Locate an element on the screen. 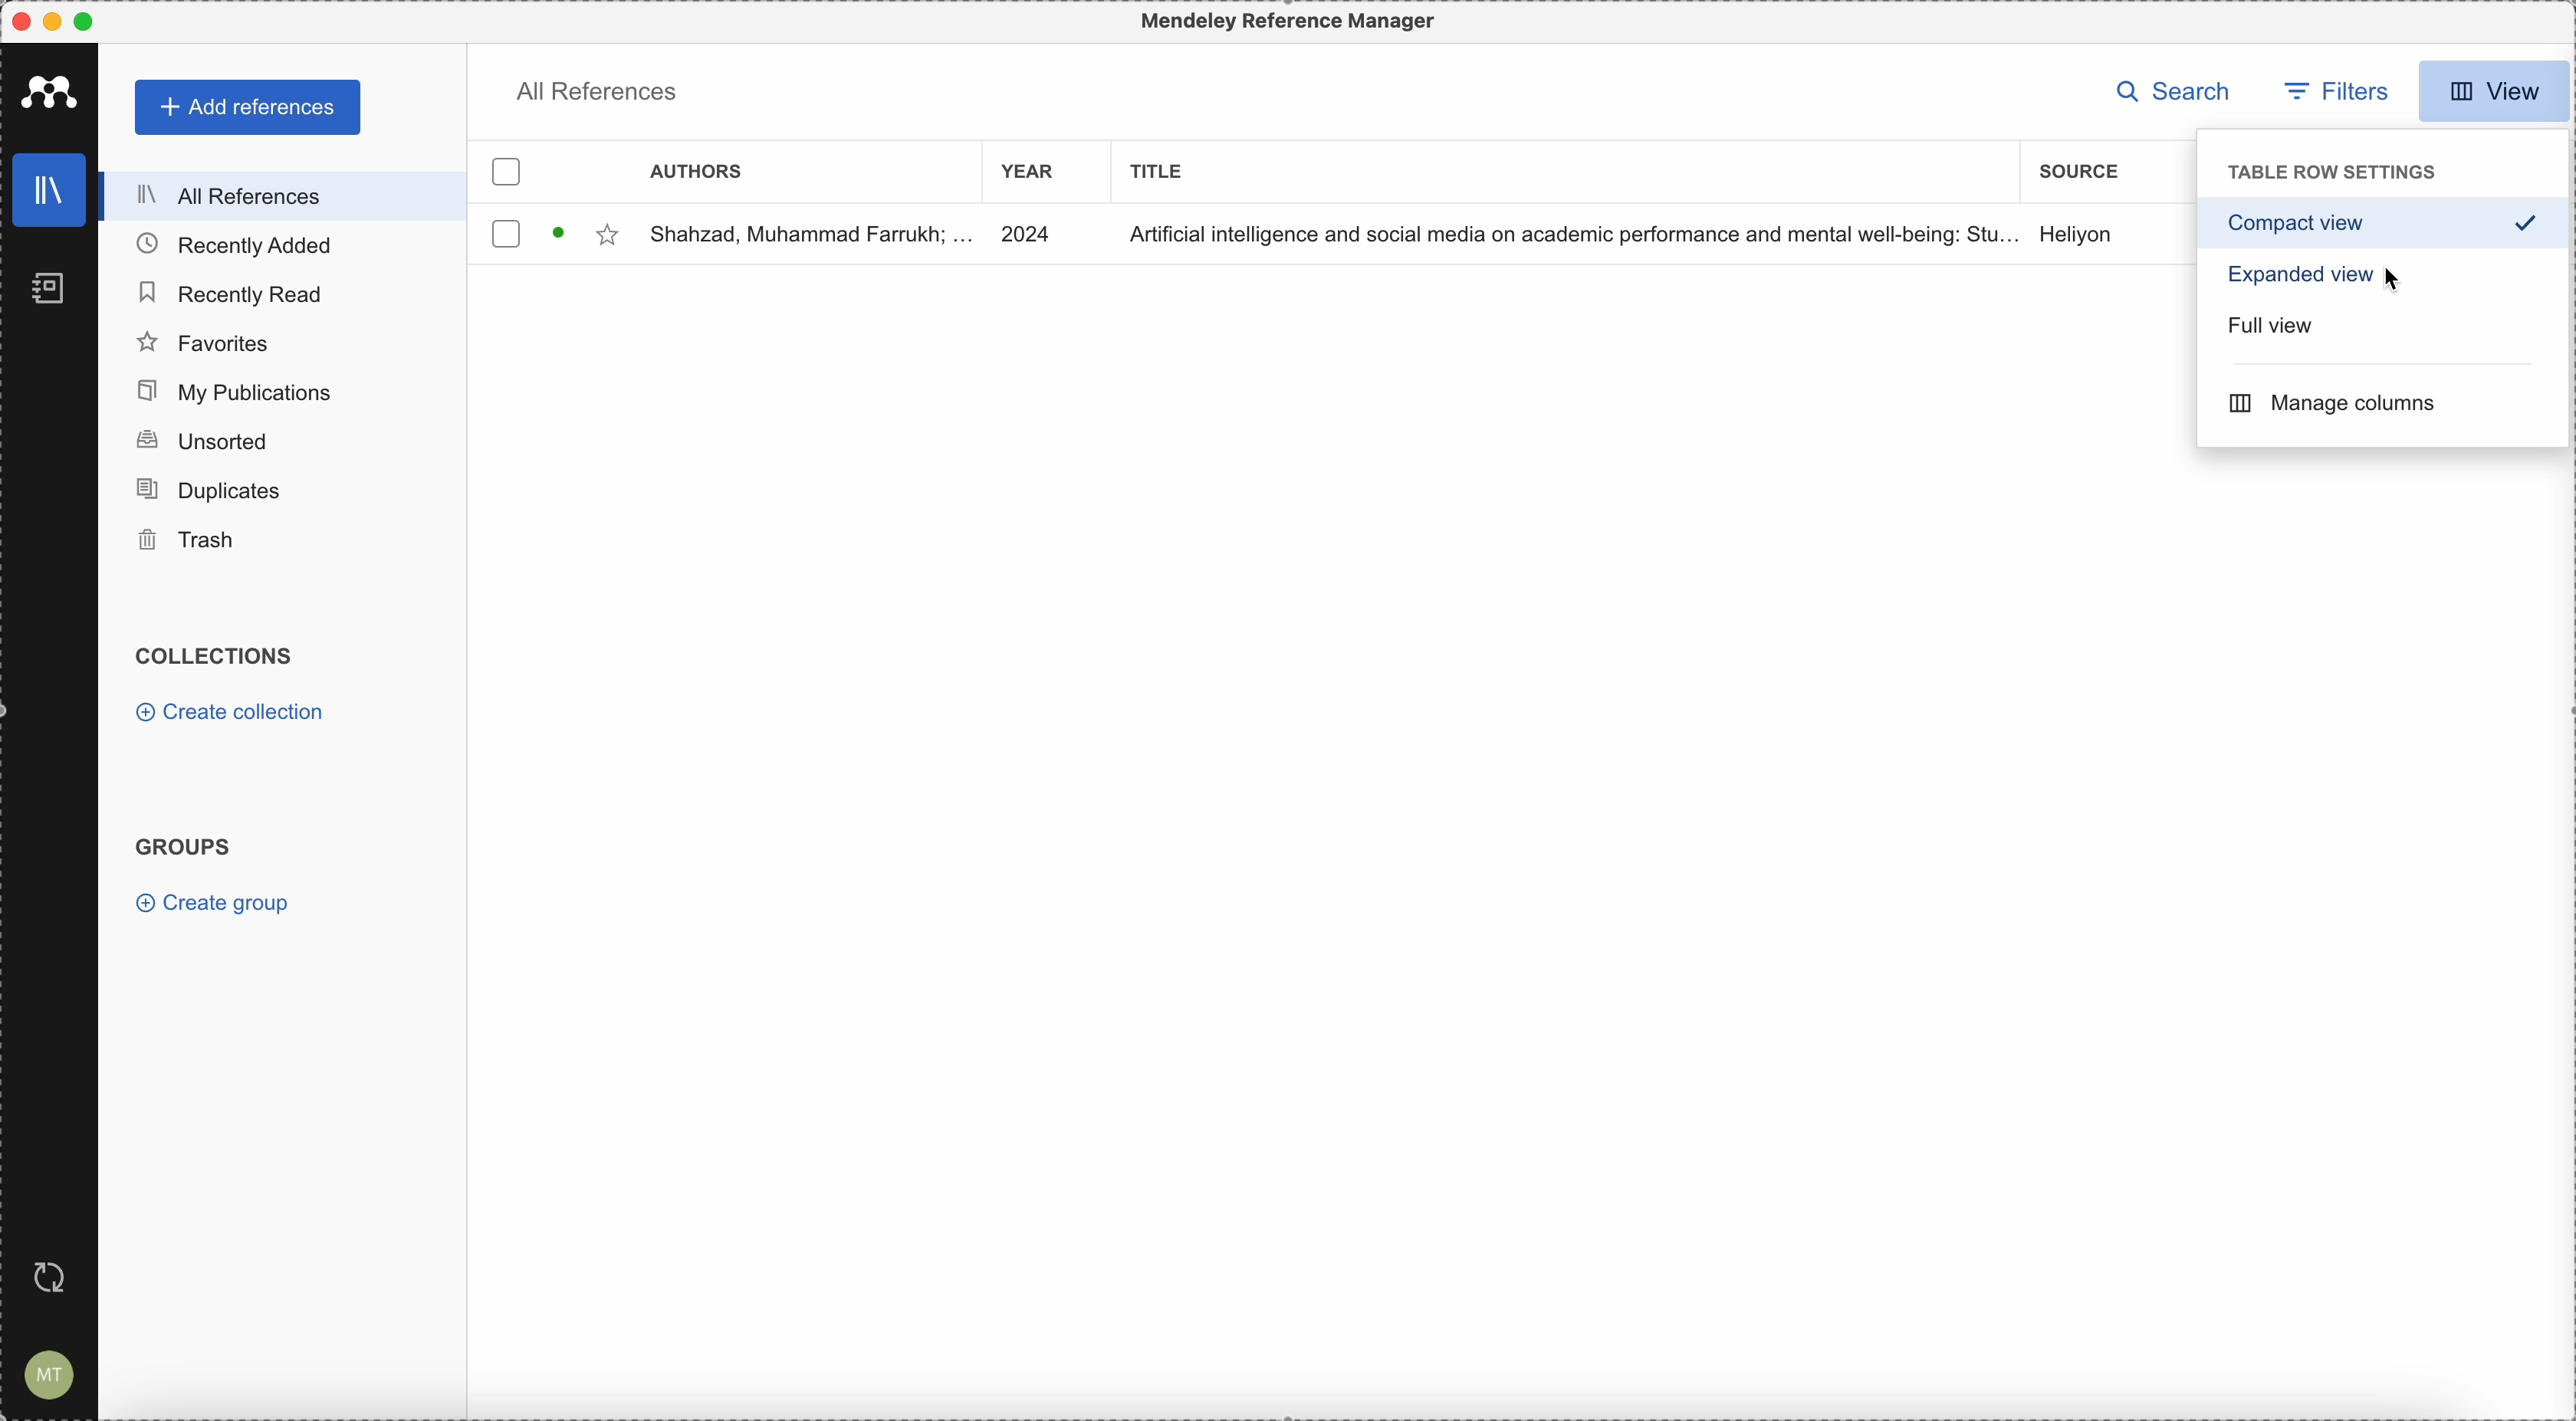 The image size is (2576, 1421). trash is located at coordinates (184, 540).